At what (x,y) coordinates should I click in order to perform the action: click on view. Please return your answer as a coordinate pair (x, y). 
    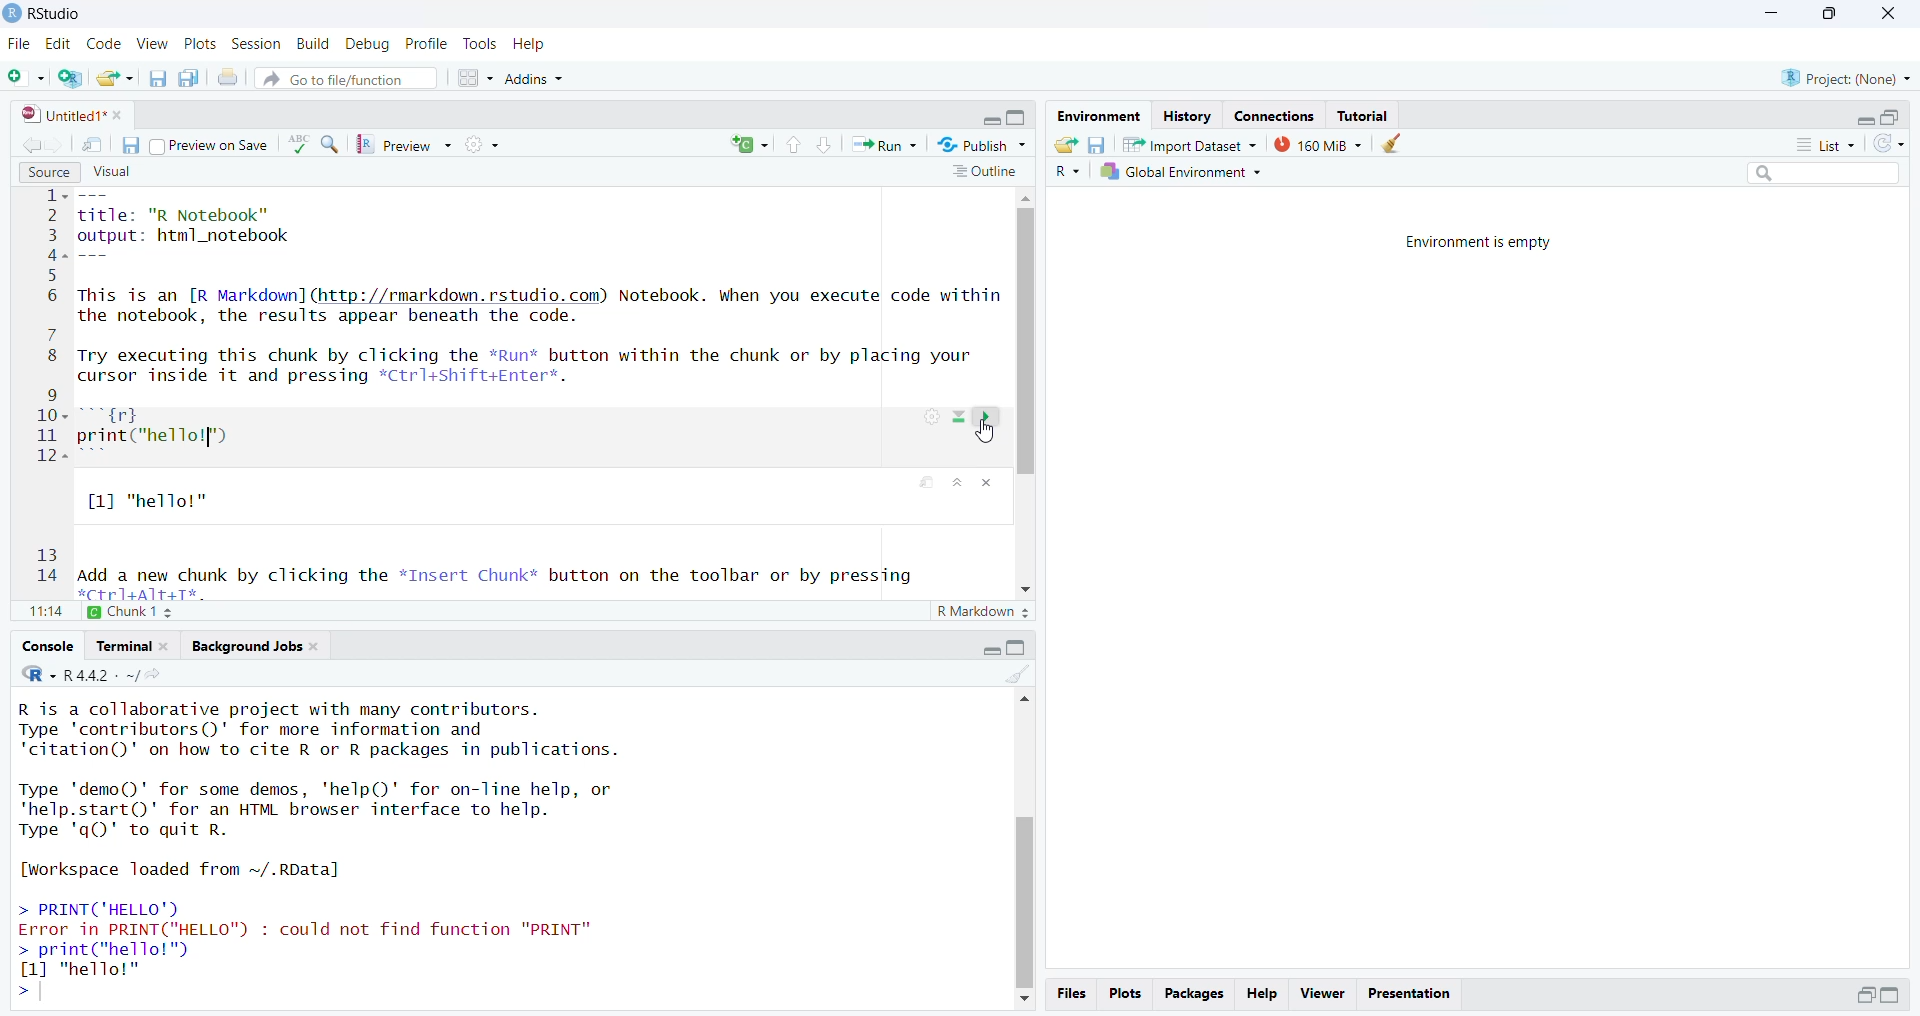
    Looking at the image, I should click on (153, 44).